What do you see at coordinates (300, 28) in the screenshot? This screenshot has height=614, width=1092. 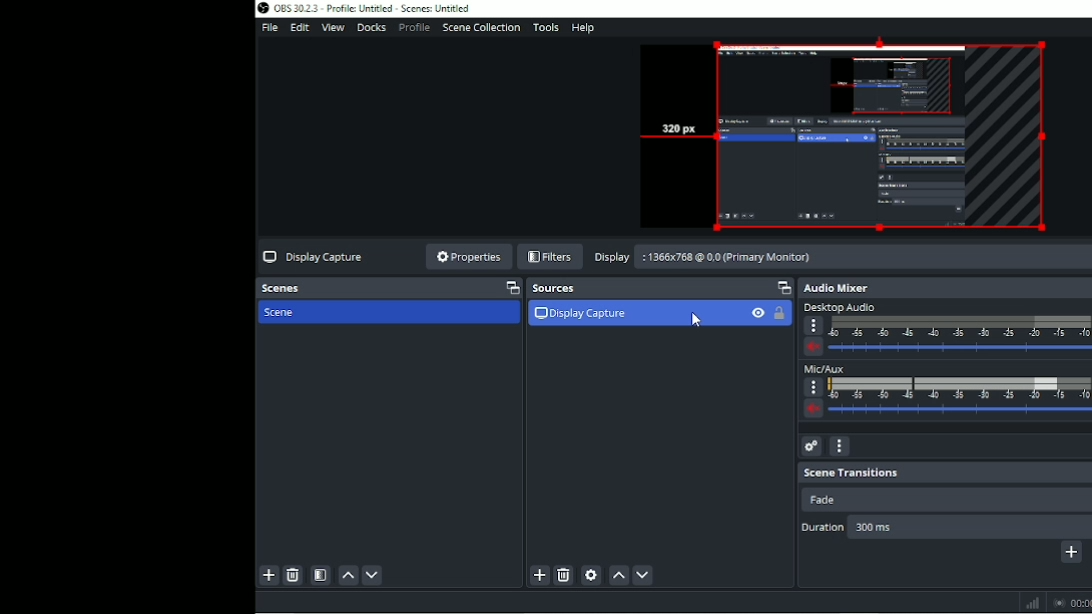 I see `Edit` at bounding box center [300, 28].